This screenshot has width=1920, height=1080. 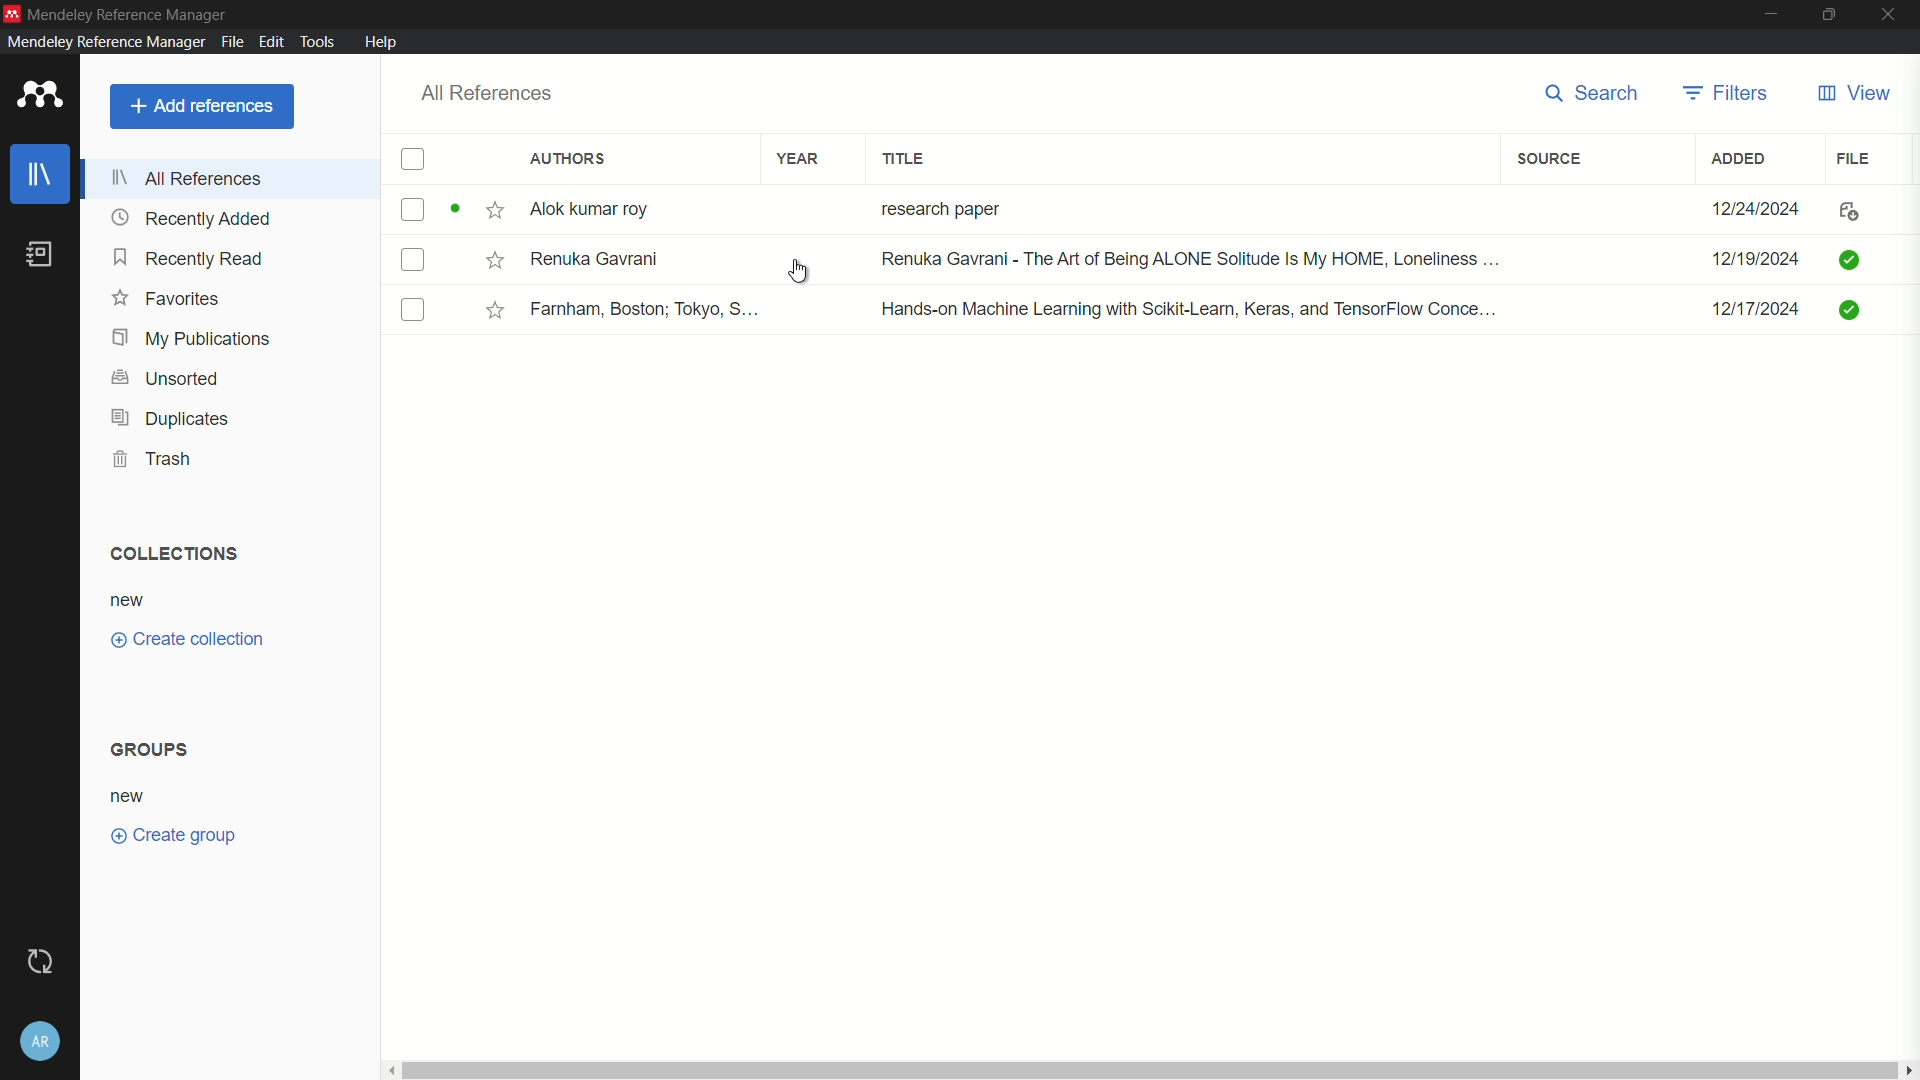 What do you see at coordinates (1855, 94) in the screenshot?
I see `view` at bounding box center [1855, 94].